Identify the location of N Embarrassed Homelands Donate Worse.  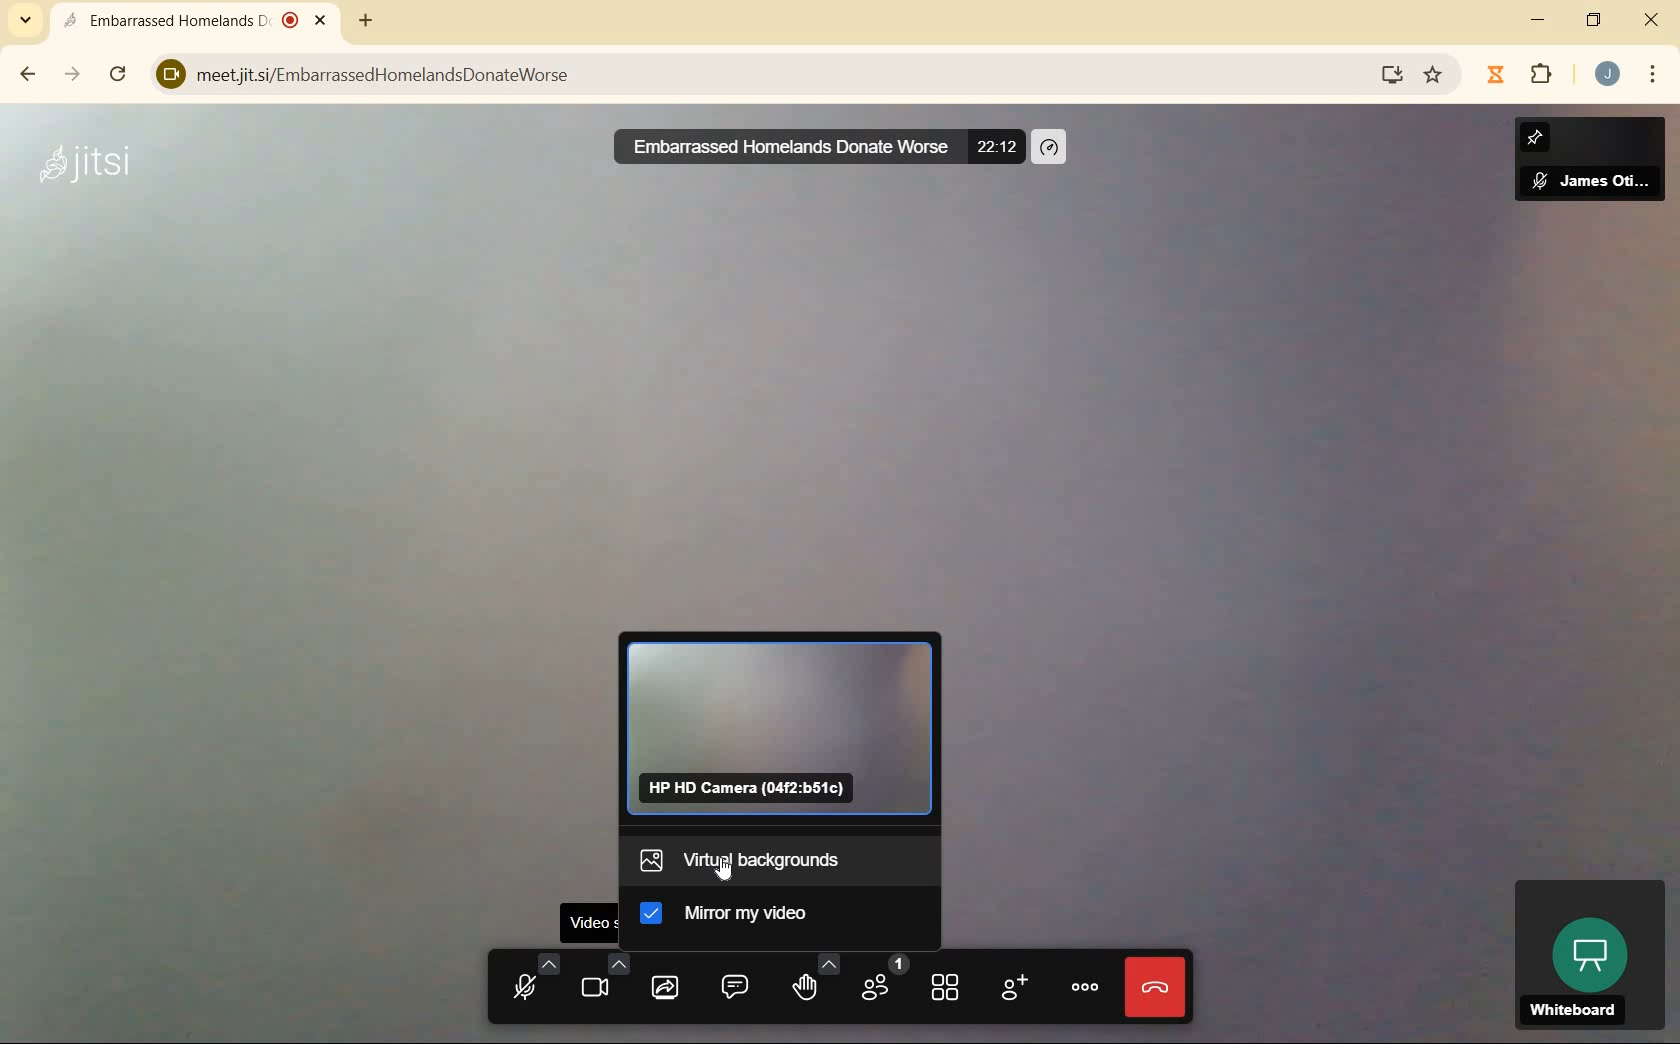
(777, 146).